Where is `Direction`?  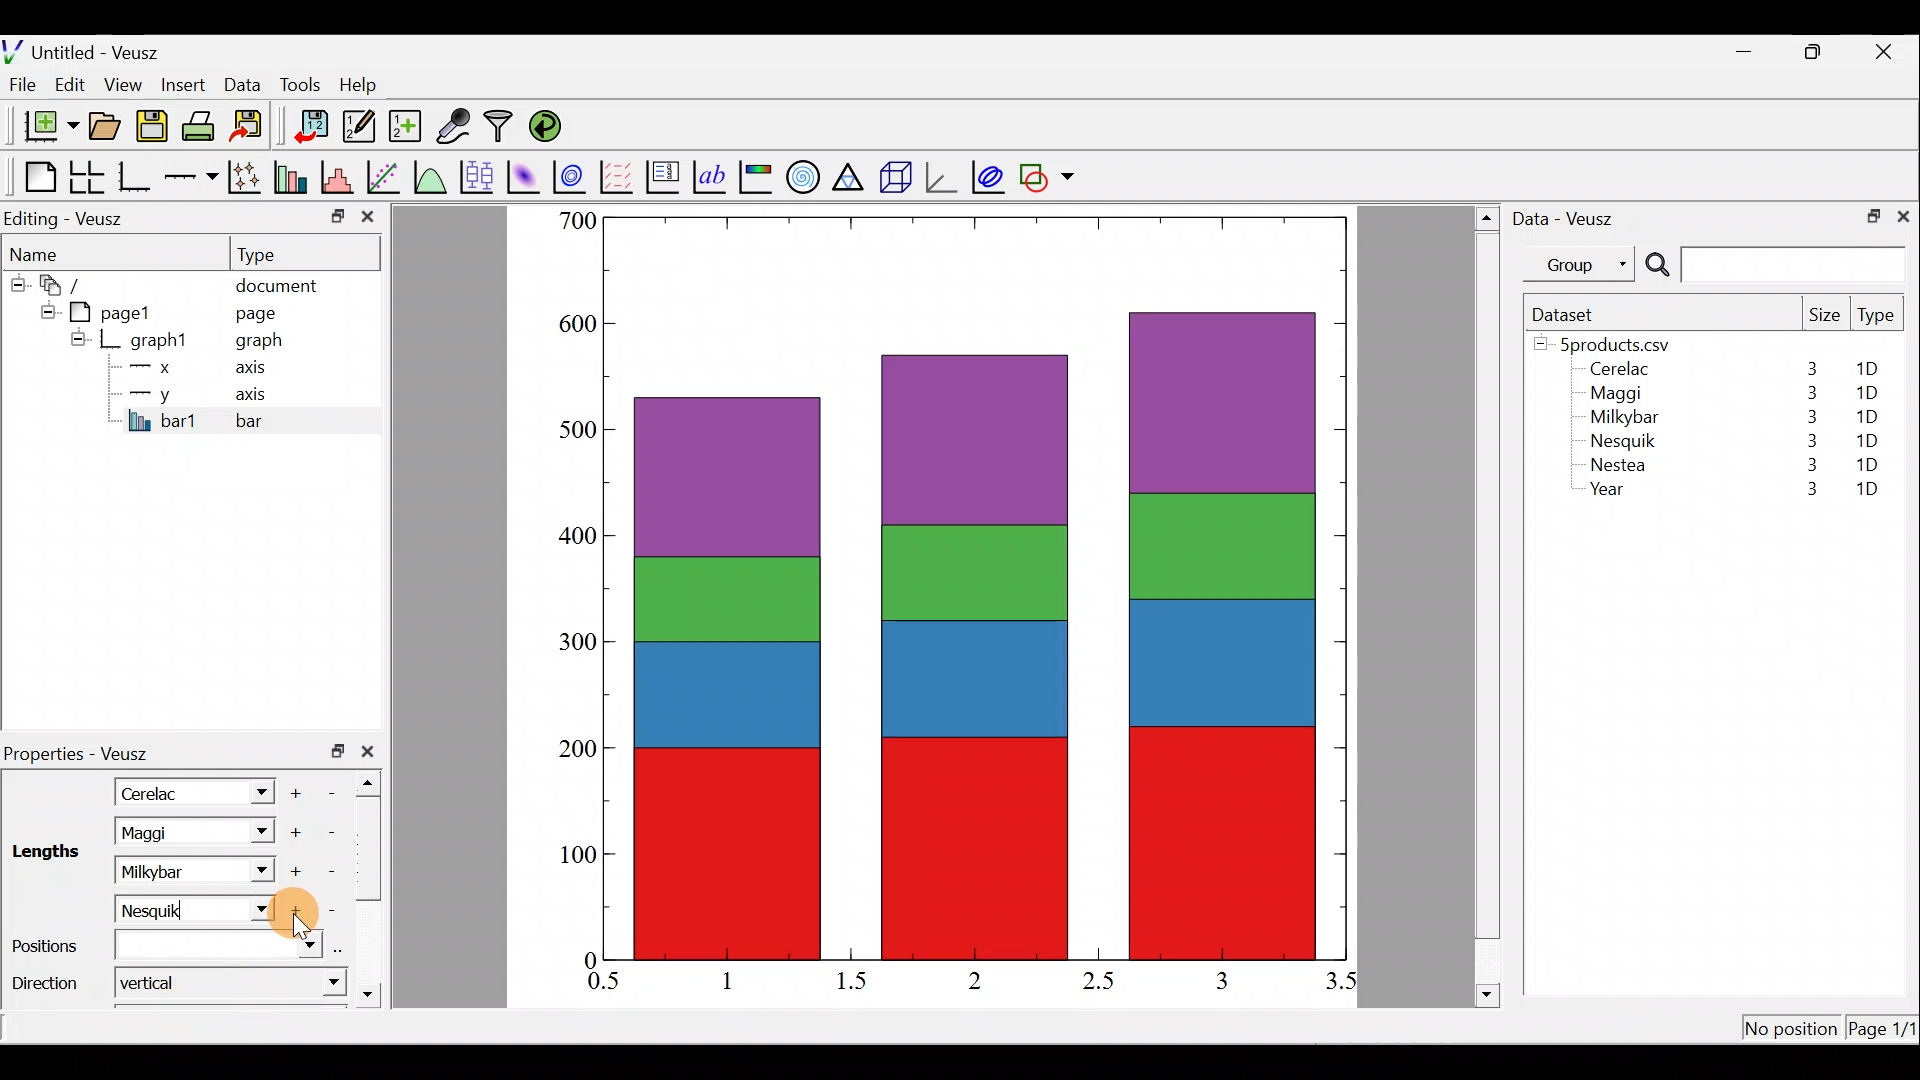
Direction is located at coordinates (50, 984).